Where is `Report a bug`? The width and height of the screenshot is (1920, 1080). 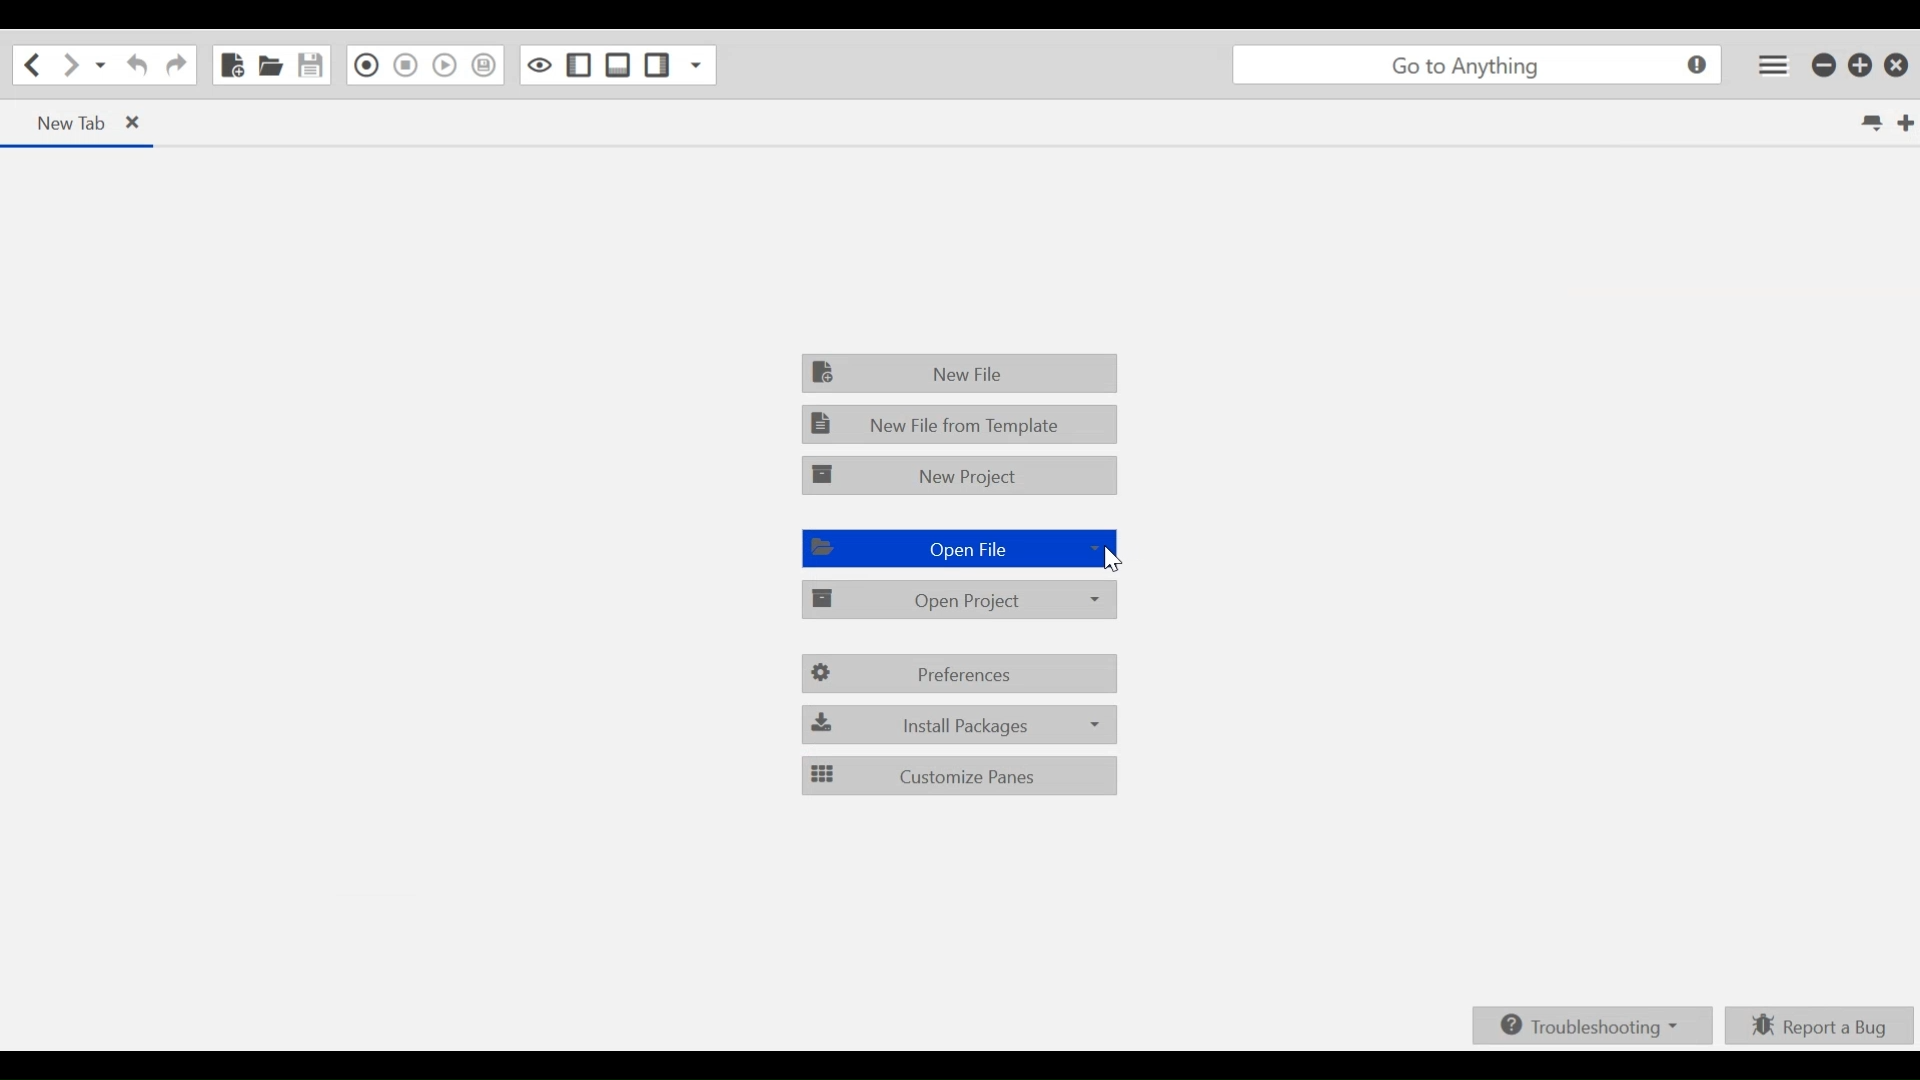 Report a bug is located at coordinates (1820, 1026).